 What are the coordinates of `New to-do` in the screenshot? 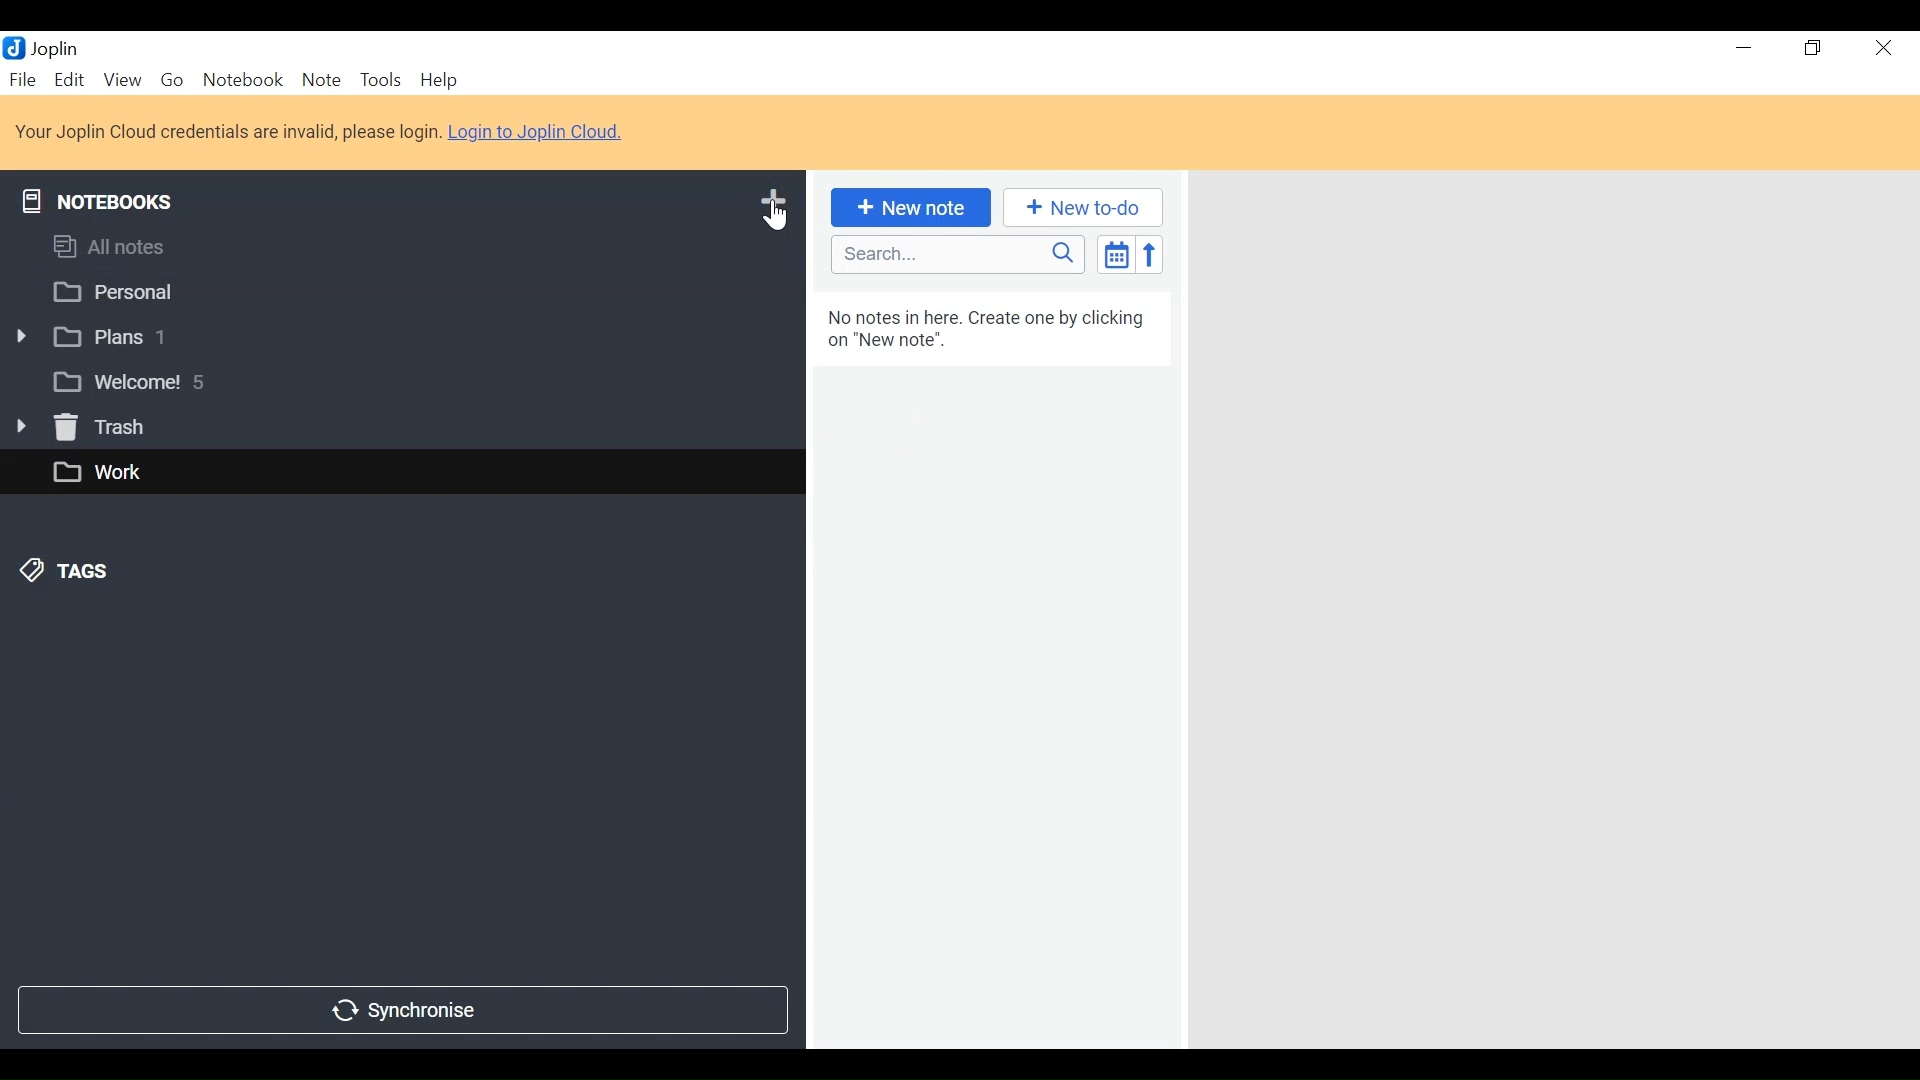 It's located at (1083, 208).